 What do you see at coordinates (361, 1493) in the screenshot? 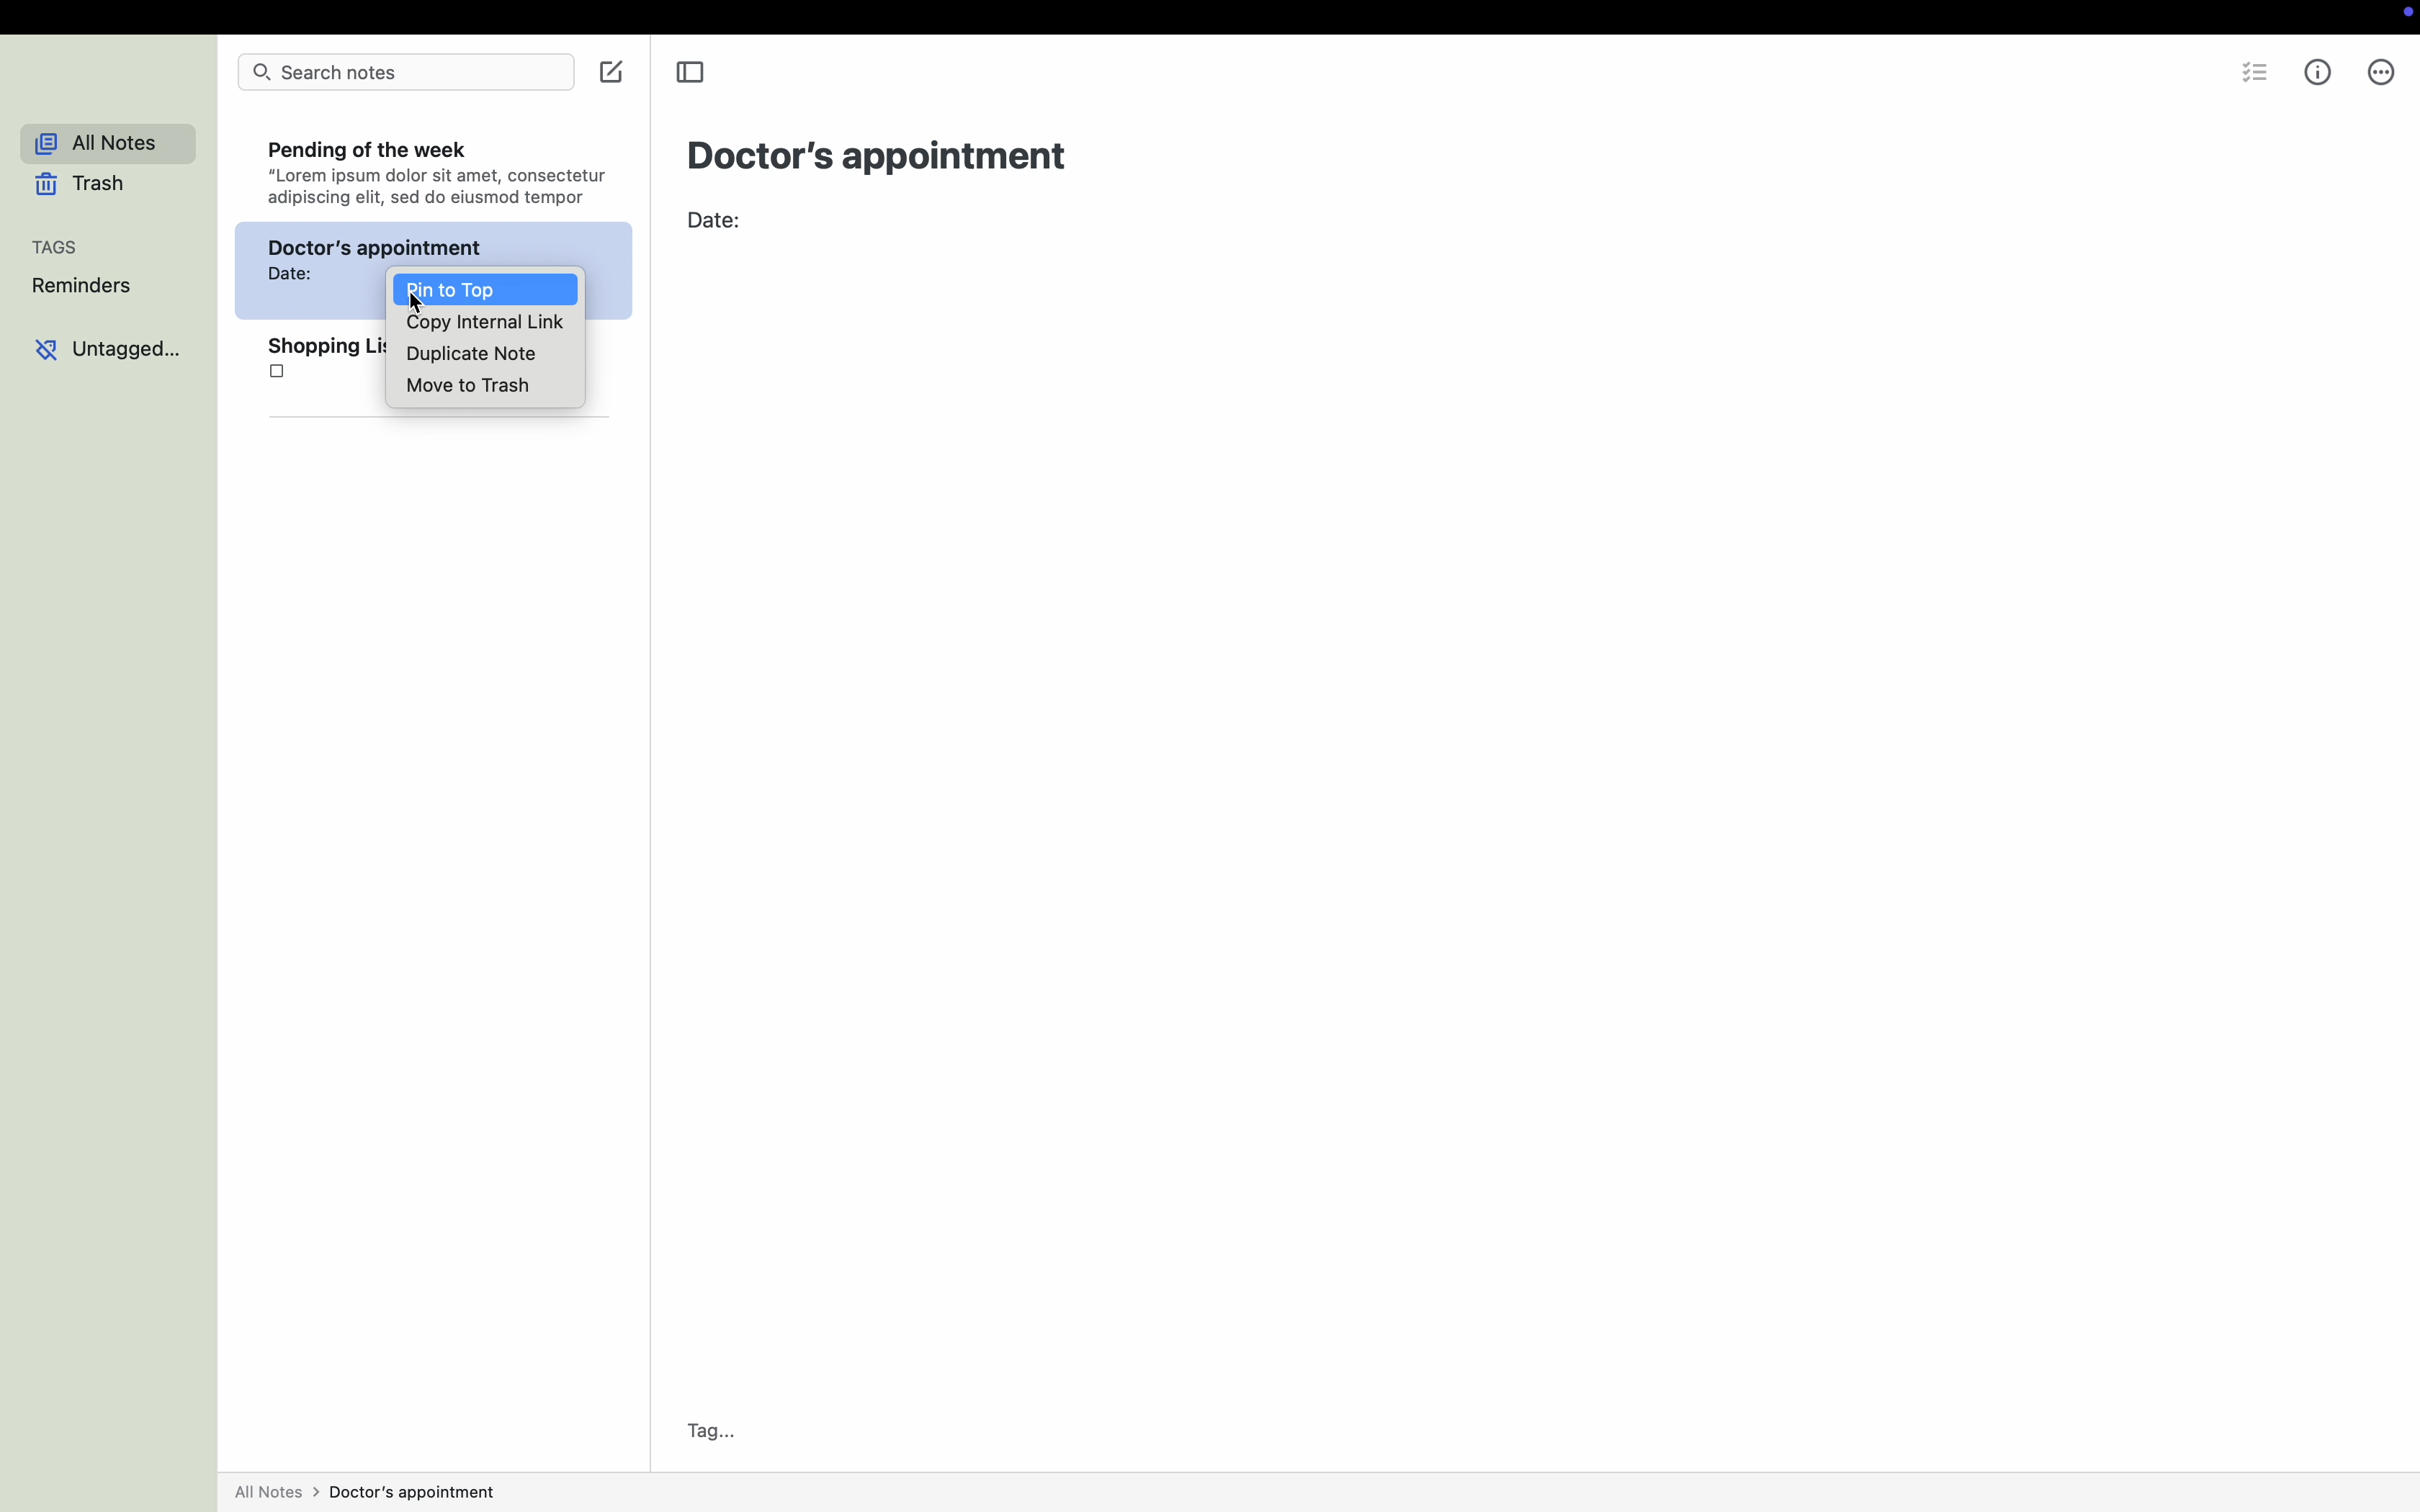
I see `all notes > pending of the week` at bounding box center [361, 1493].